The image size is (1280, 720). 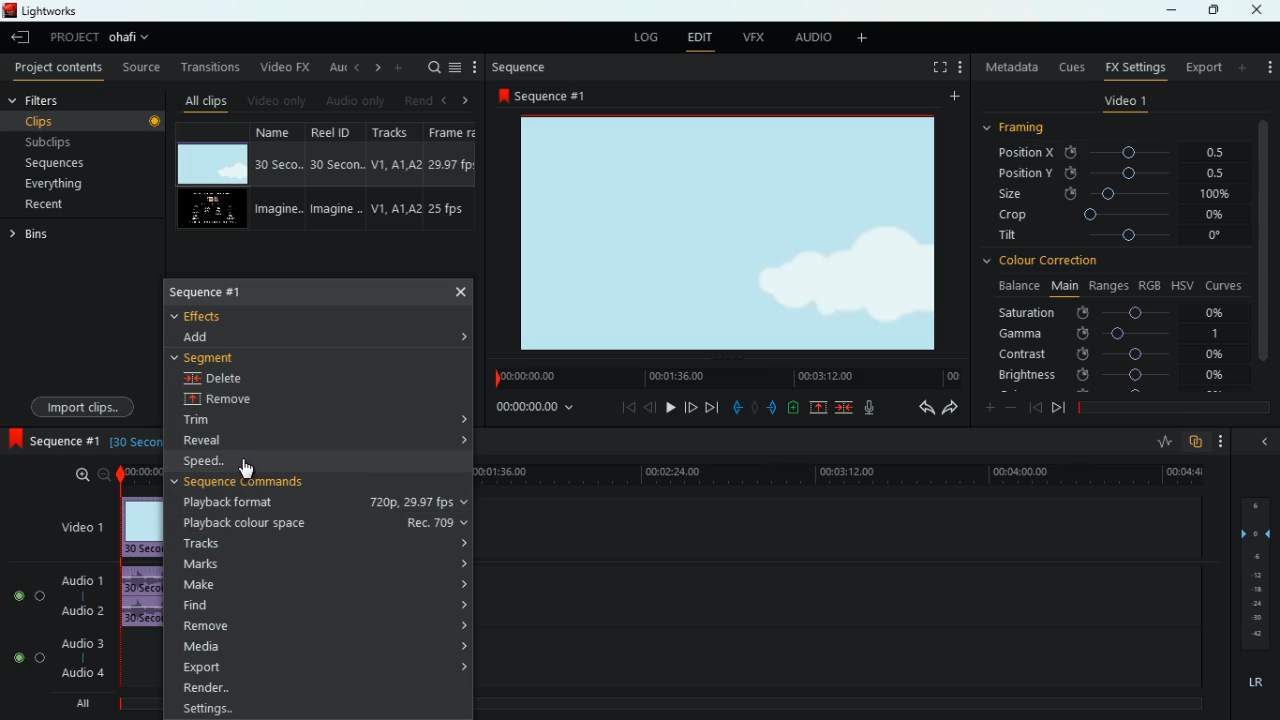 What do you see at coordinates (206, 67) in the screenshot?
I see `transitions` at bounding box center [206, 67].